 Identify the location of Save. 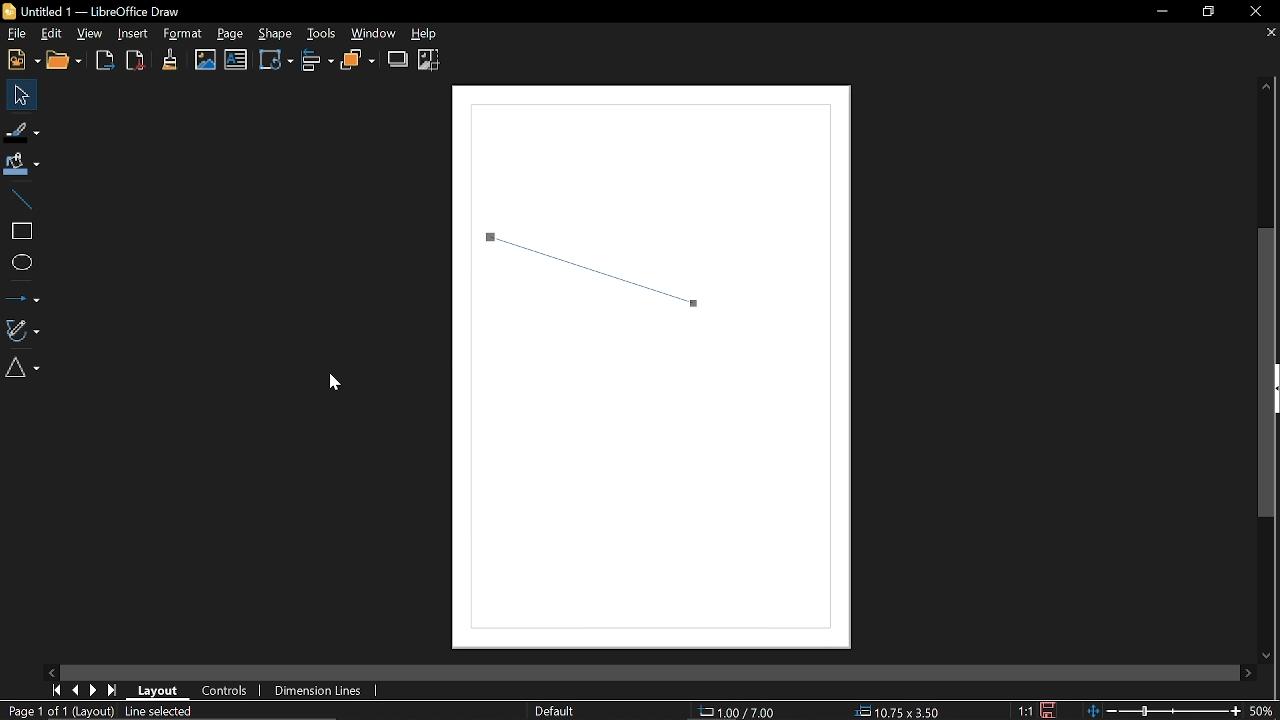
(1048, 711).